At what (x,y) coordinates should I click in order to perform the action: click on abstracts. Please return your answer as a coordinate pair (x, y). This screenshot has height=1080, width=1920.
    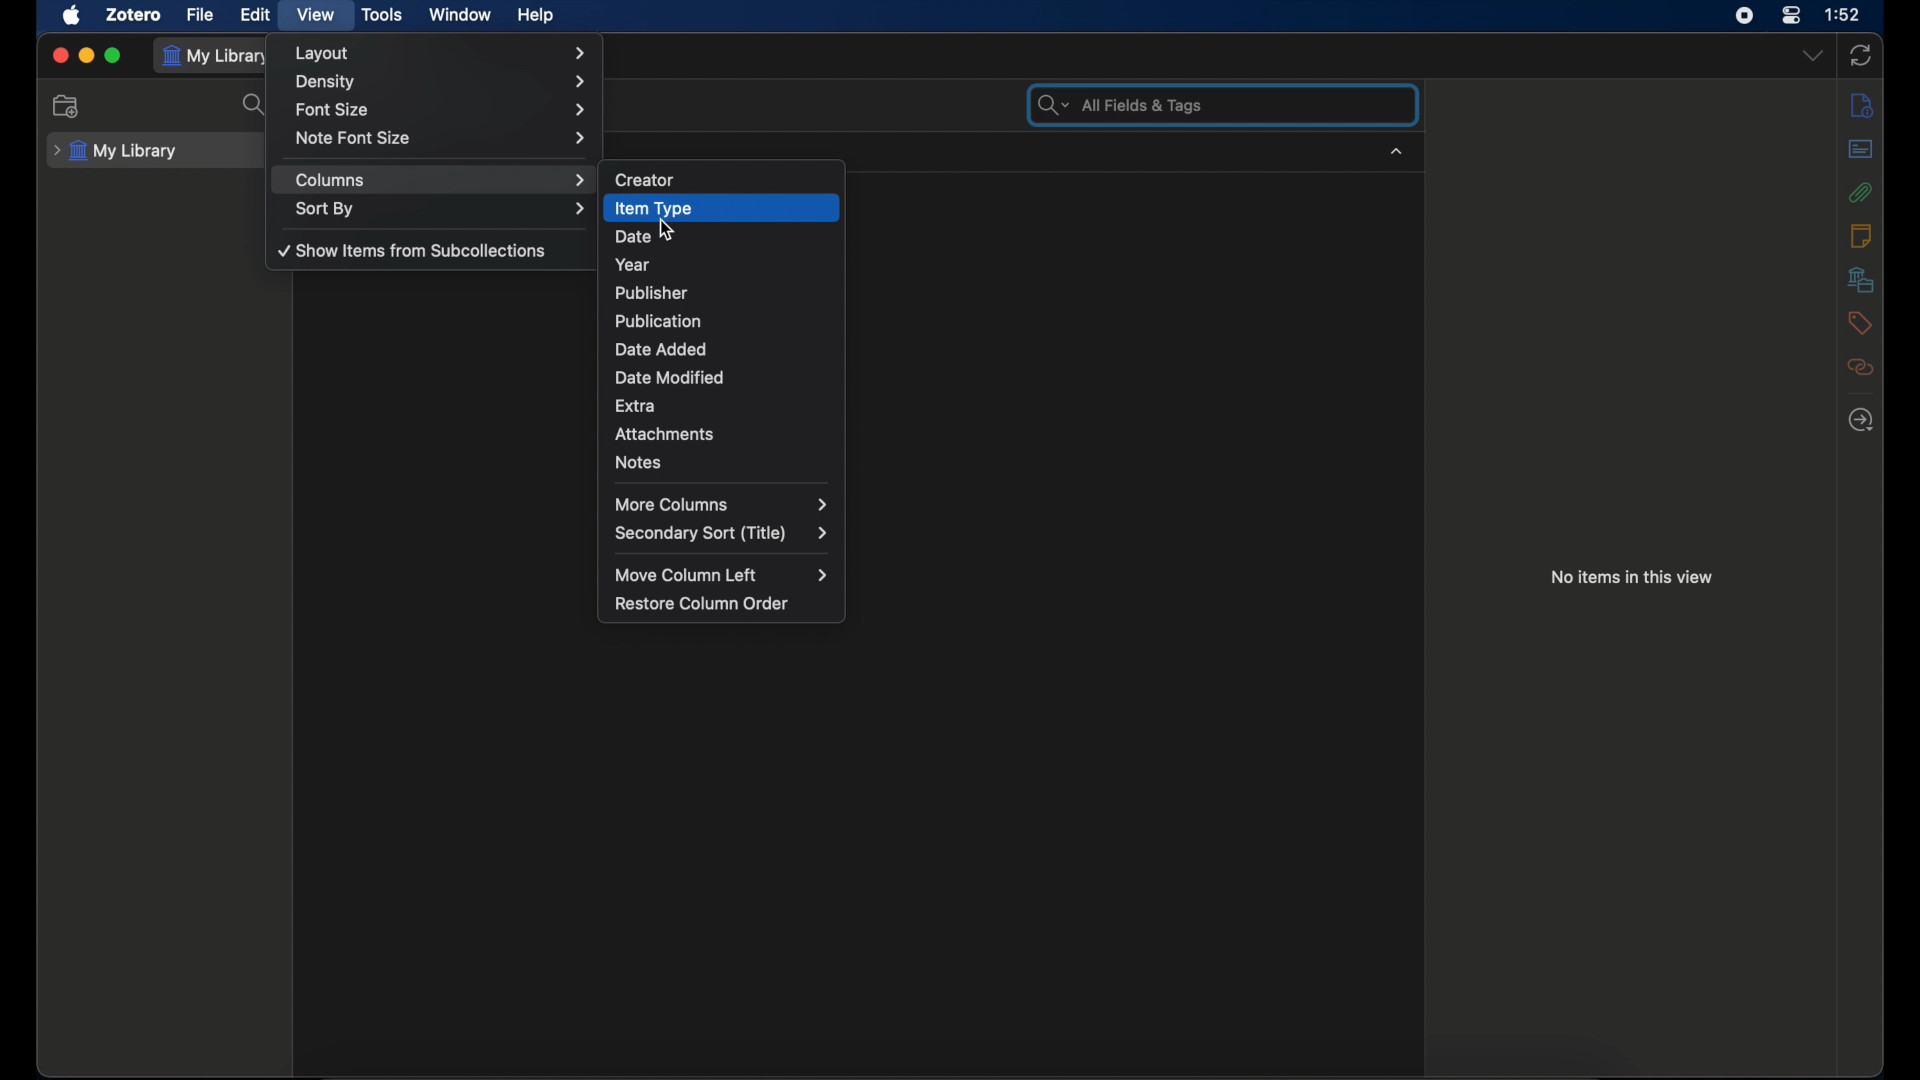
    Looking at the image, I should click on (1861, 148).